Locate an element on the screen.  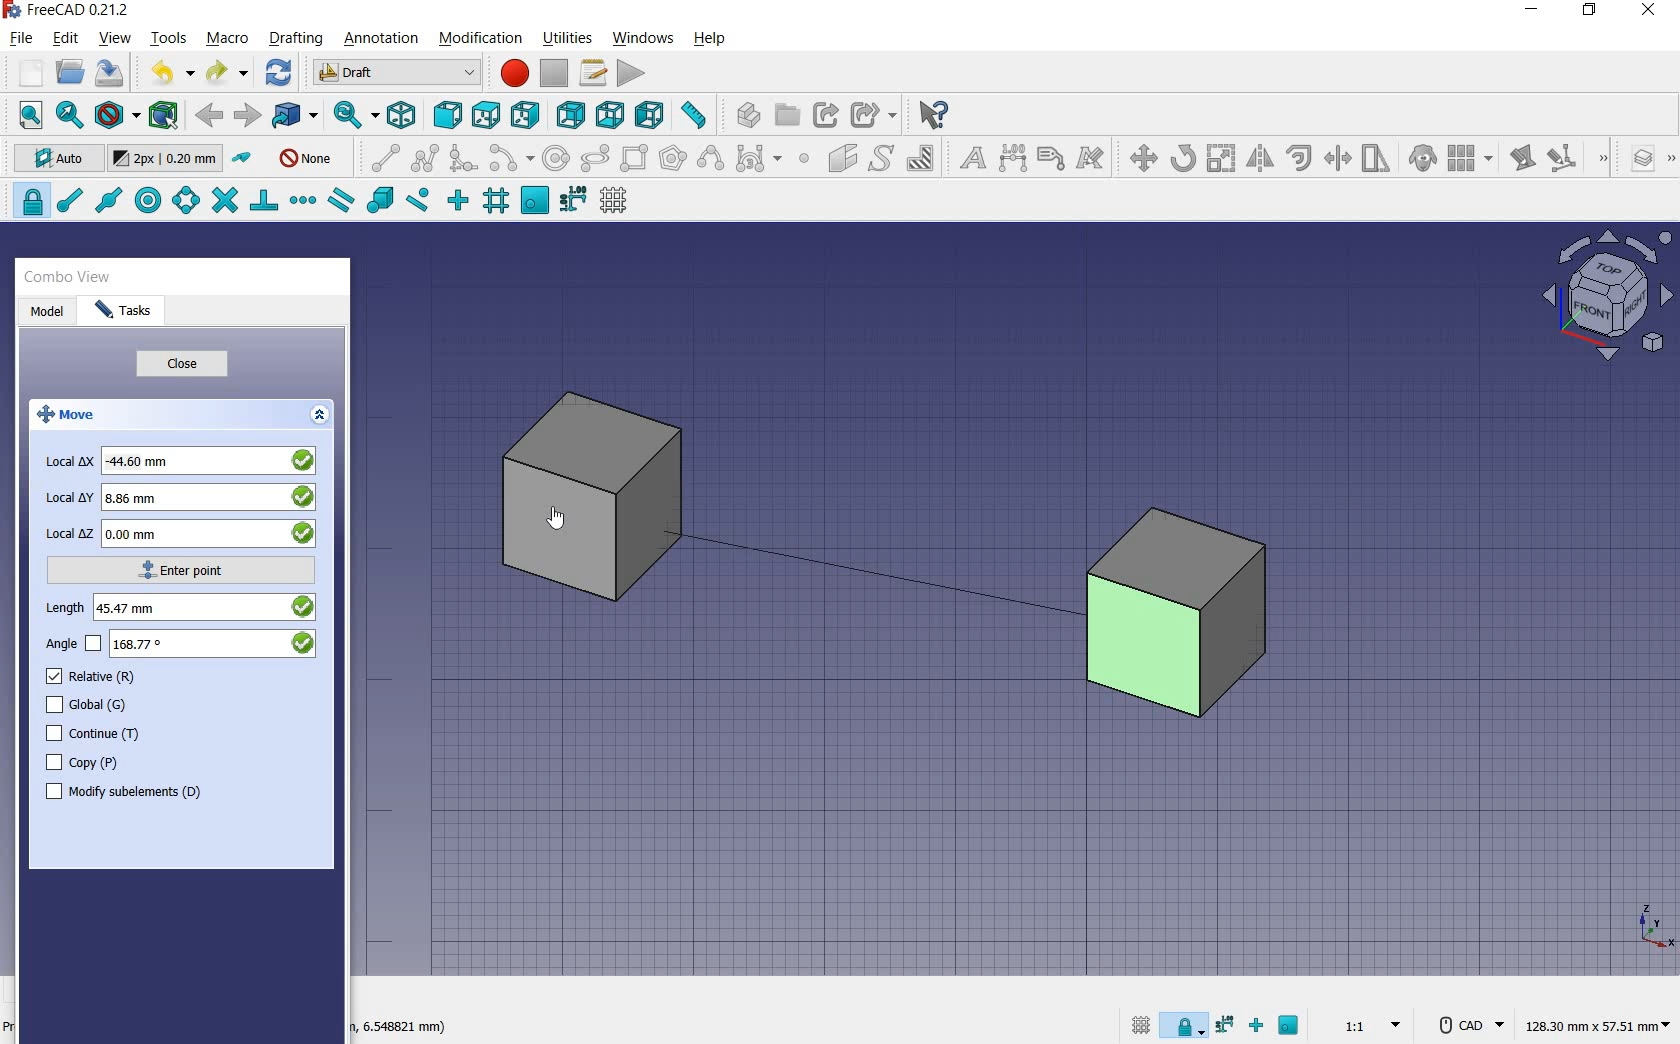
local z is located at coordinates (183, 532).